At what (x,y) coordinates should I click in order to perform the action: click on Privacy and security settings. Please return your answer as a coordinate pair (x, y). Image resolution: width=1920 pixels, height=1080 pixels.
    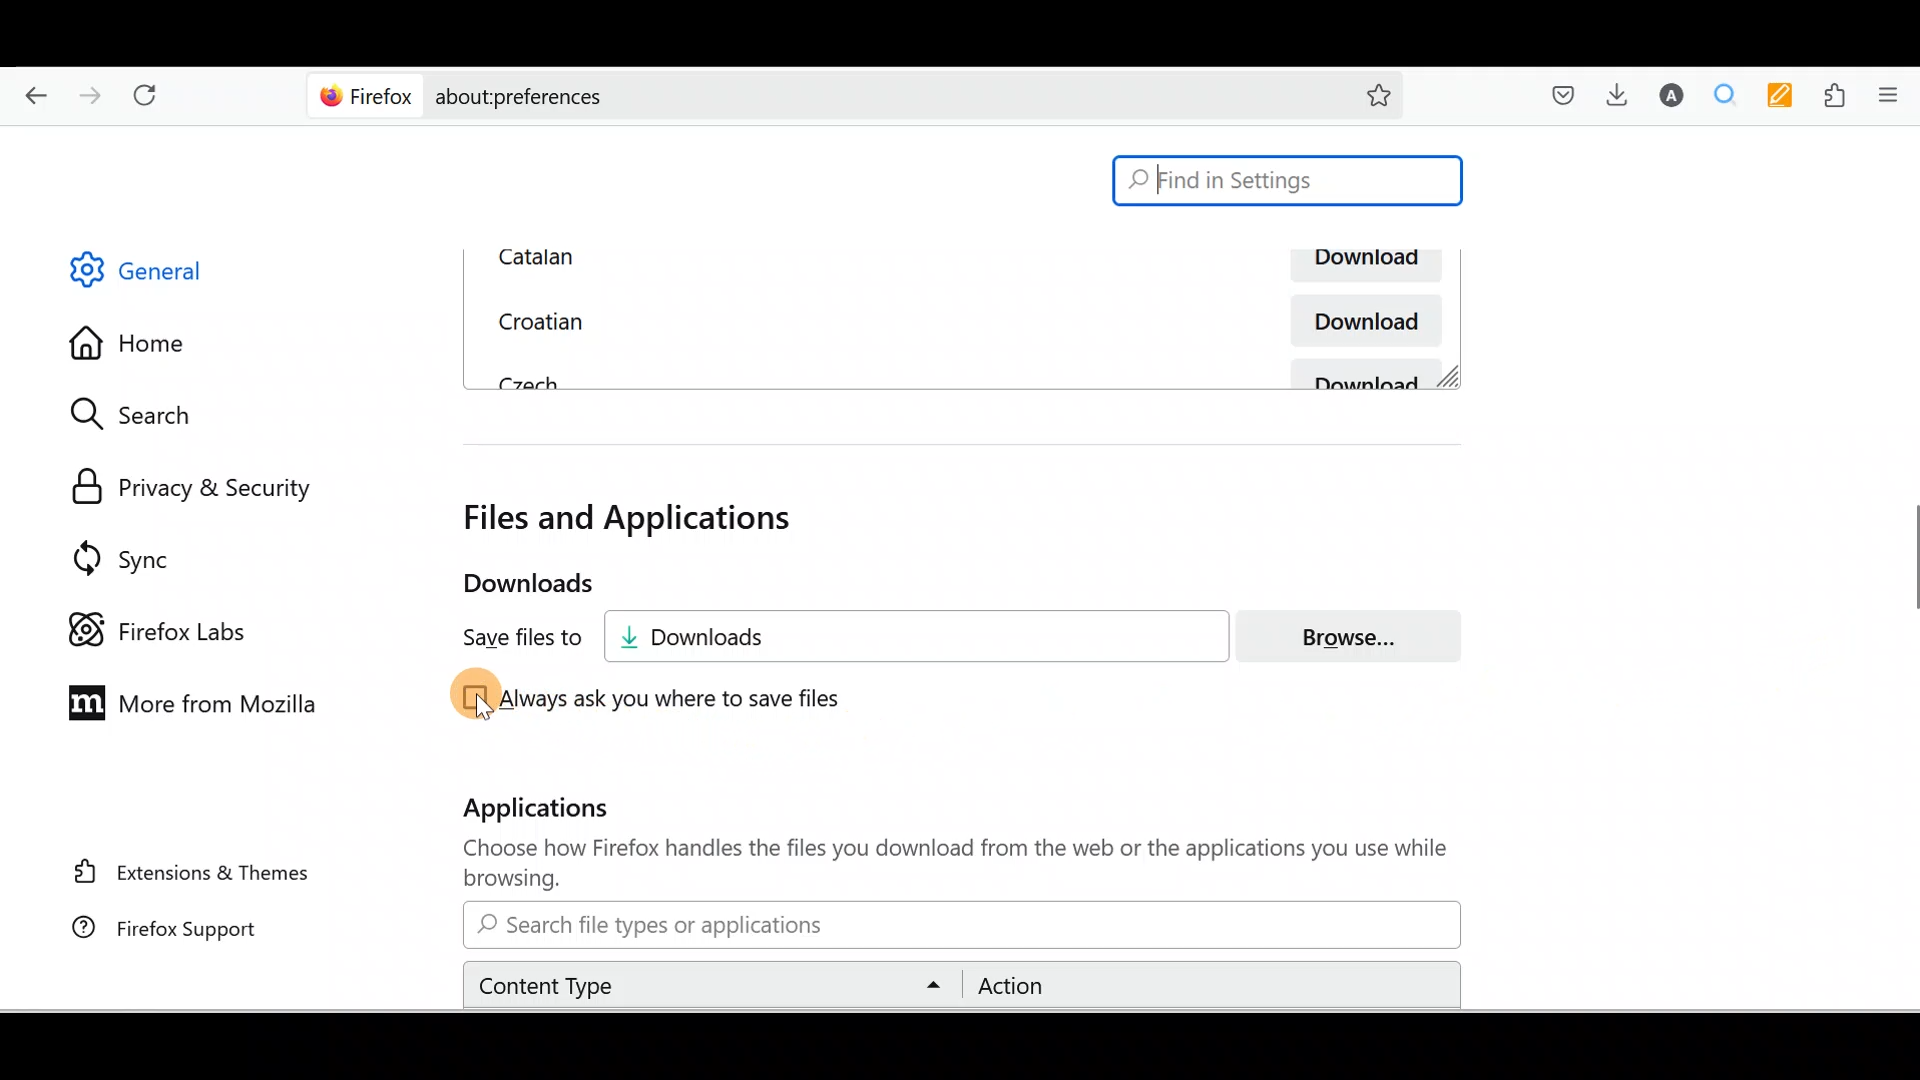
    Looking at the image, I should click on (183, 482).